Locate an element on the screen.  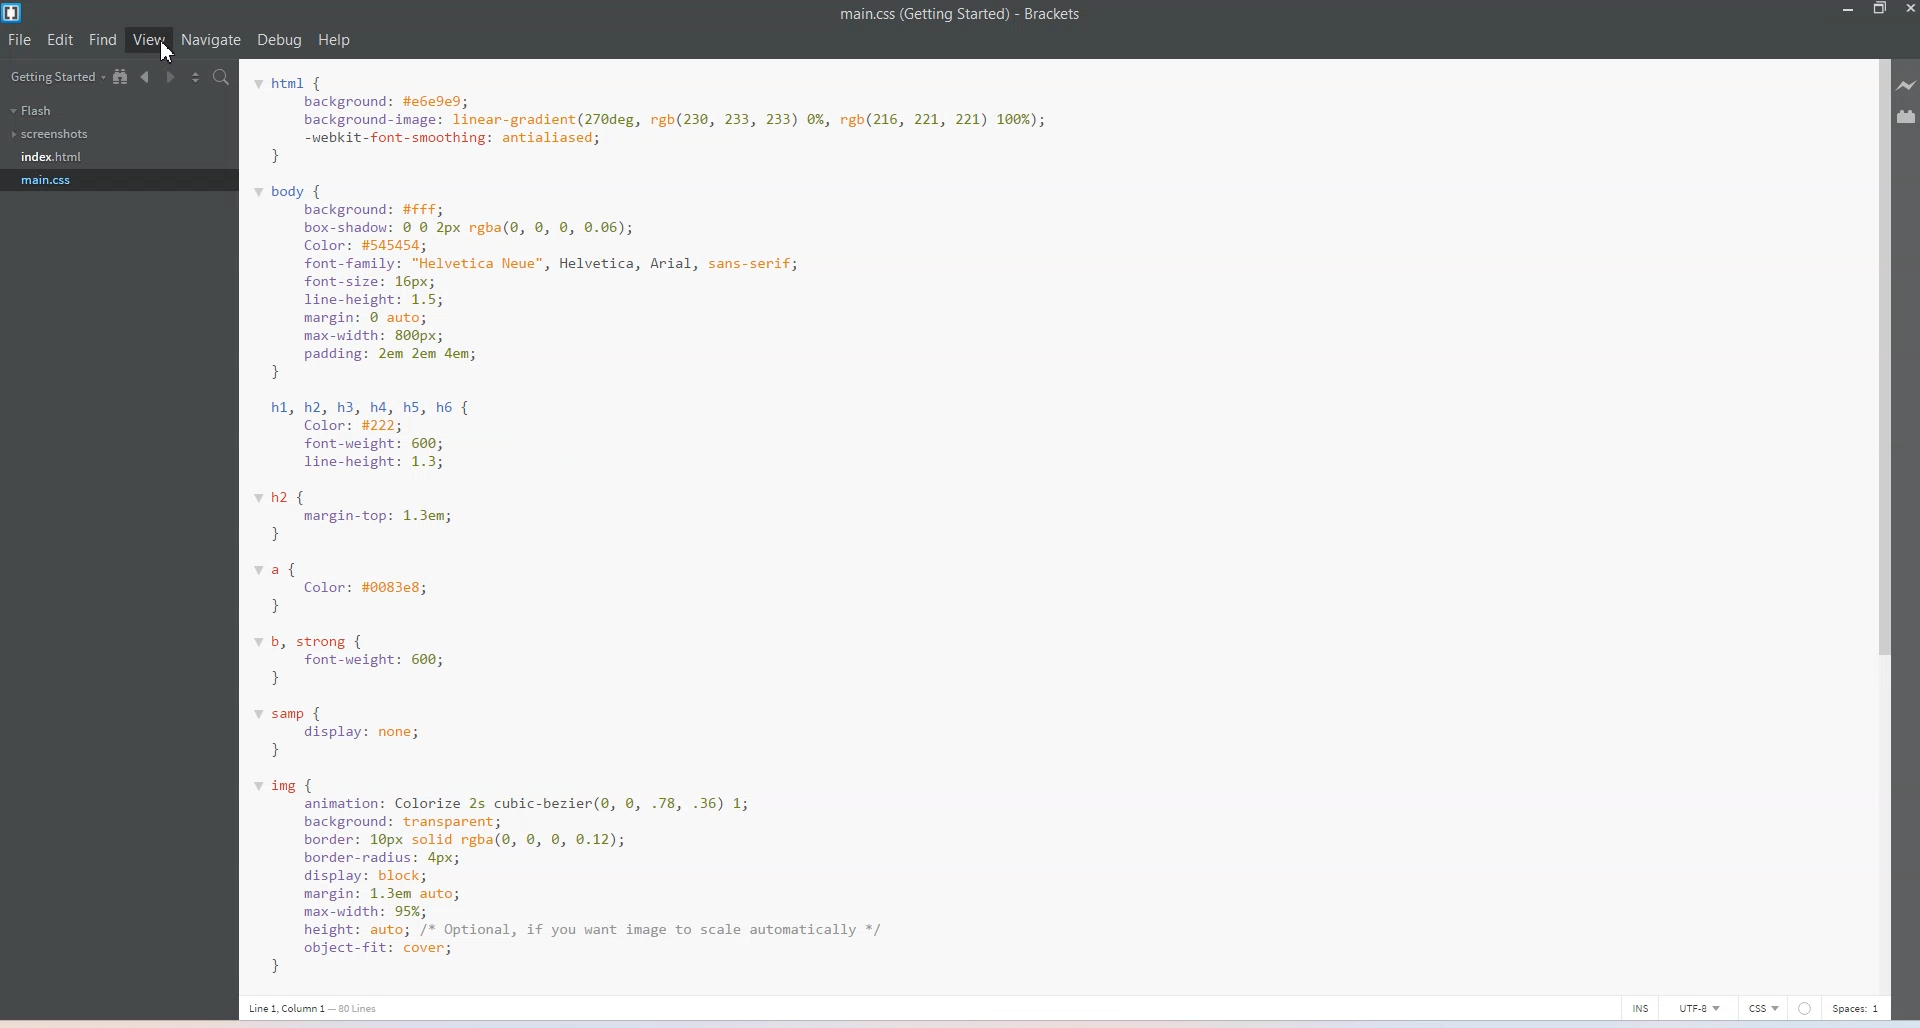
Find is located at coordinates (103, 39).